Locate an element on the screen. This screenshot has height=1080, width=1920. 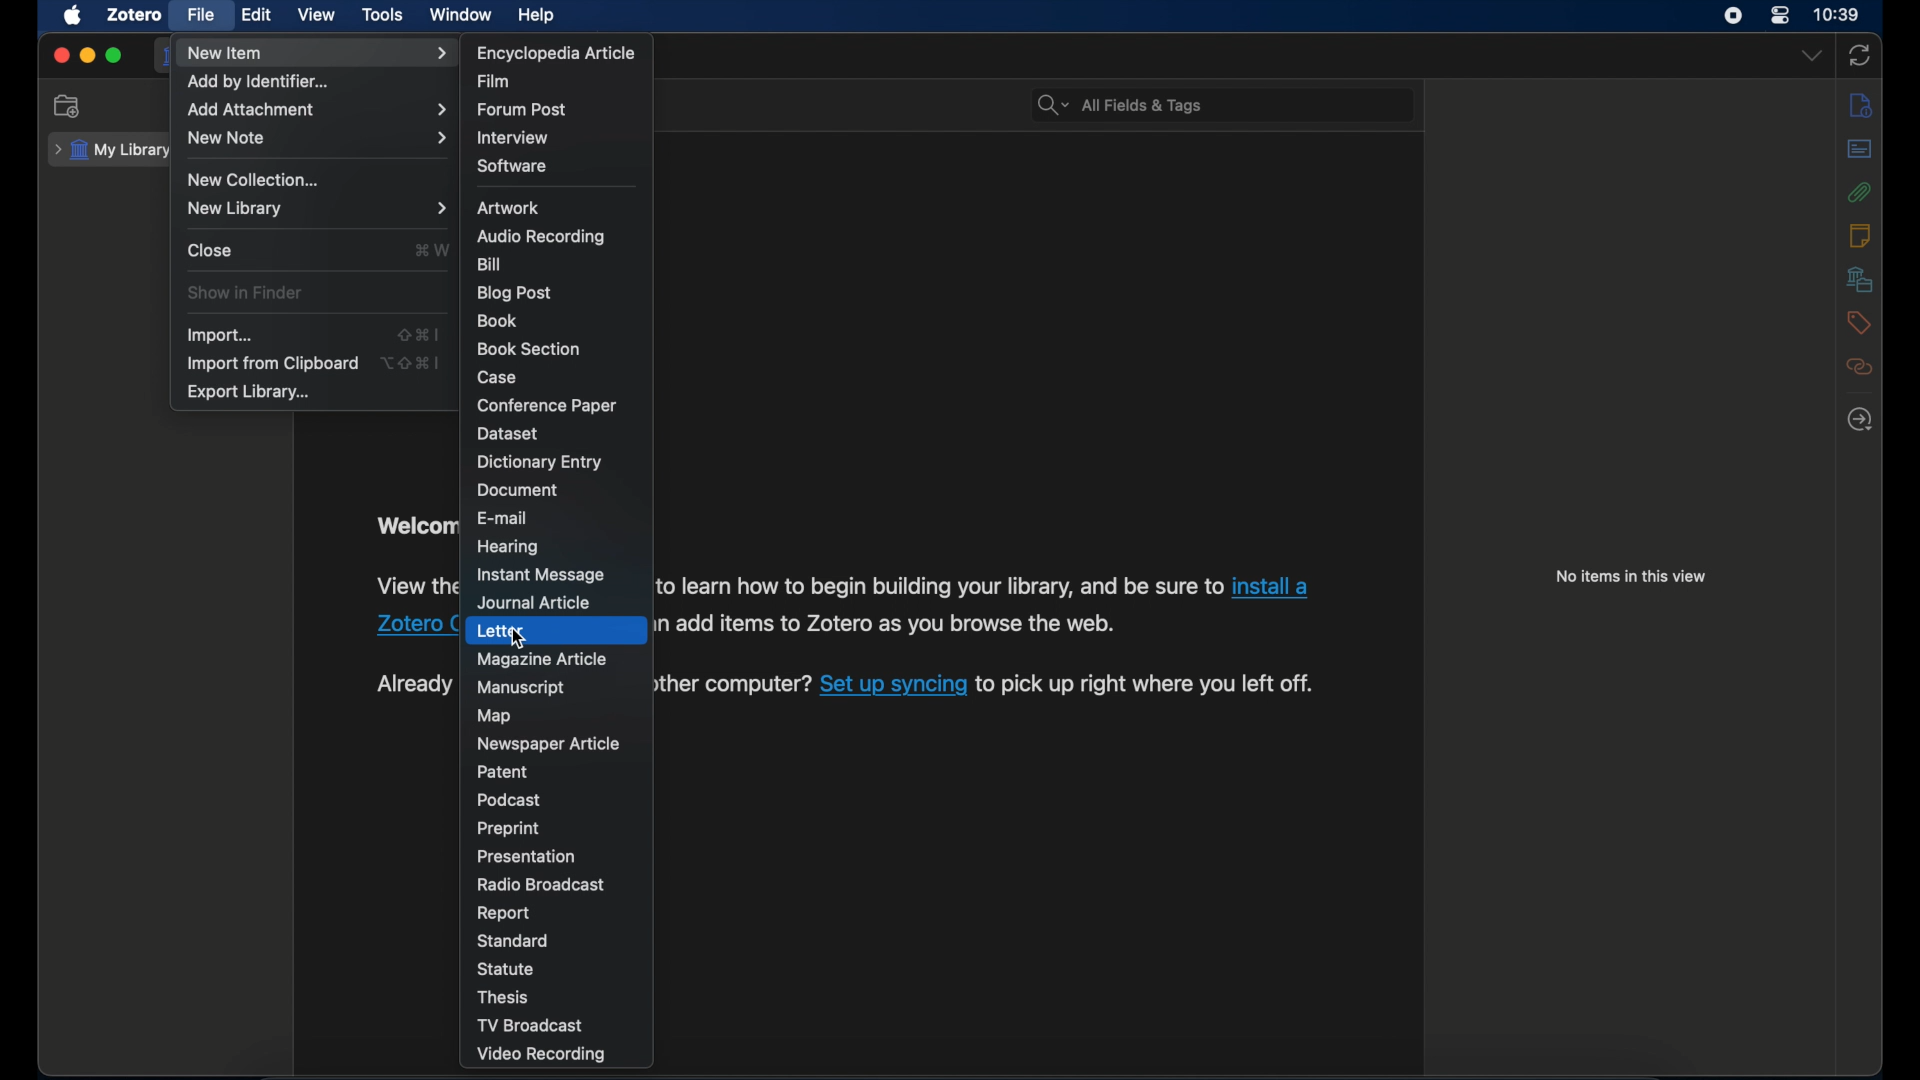
info is located at coordinates (1861, 106).